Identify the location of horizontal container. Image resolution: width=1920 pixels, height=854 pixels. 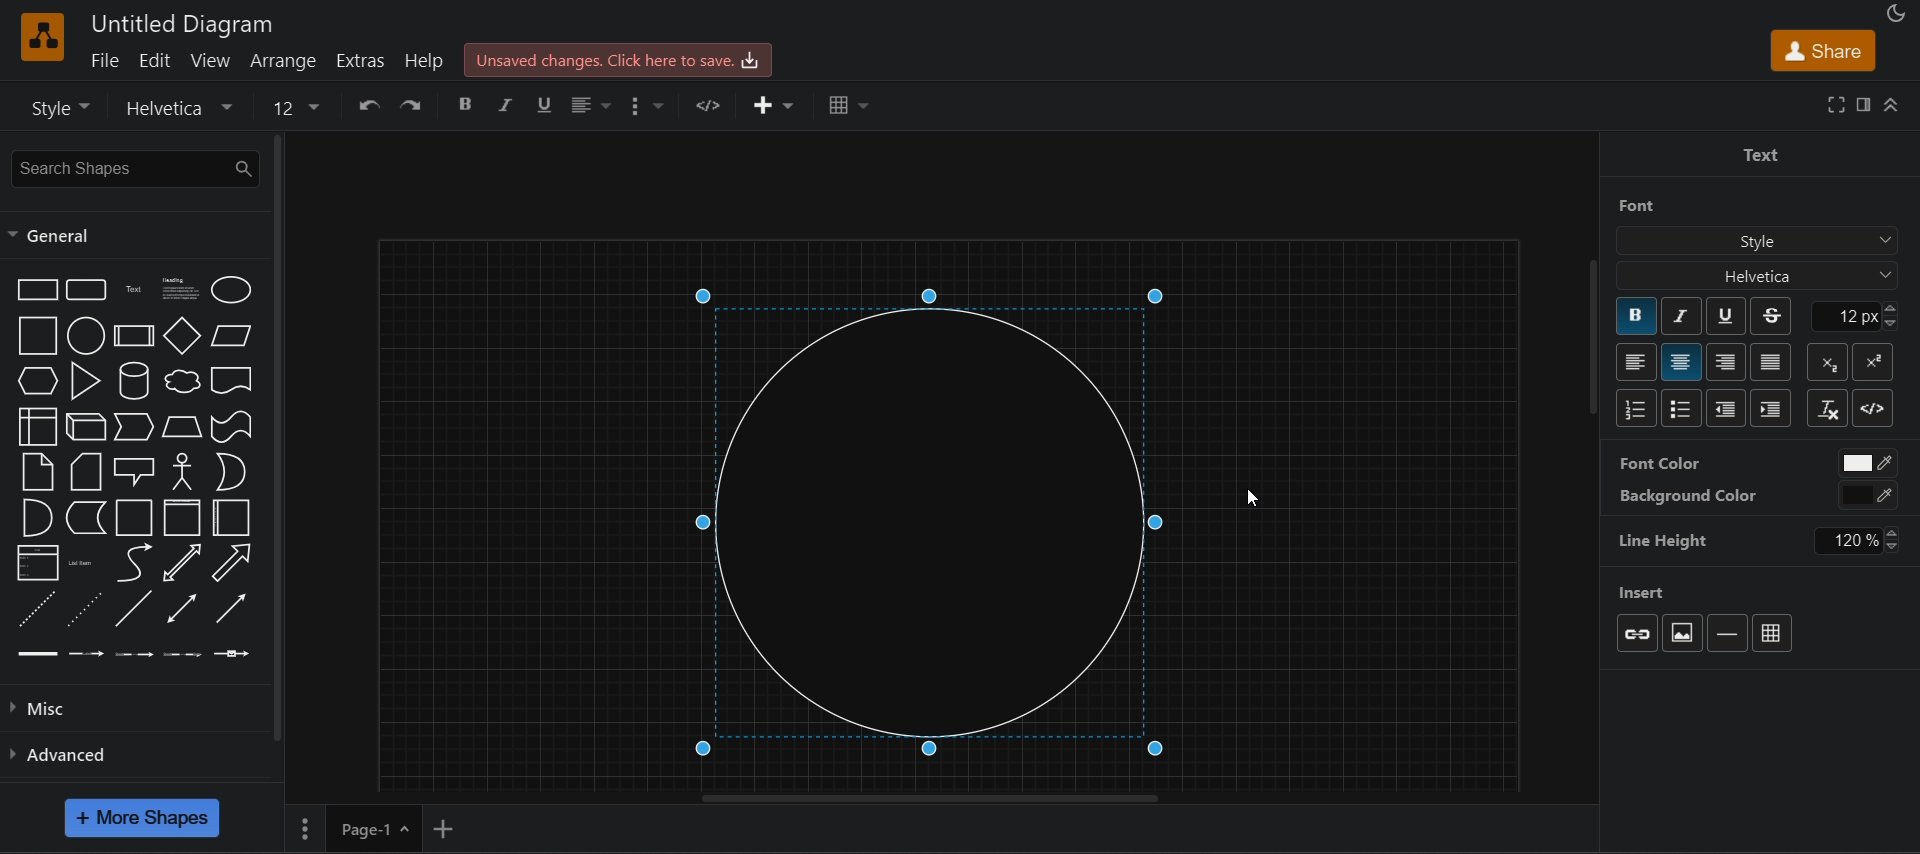
(234, 518).